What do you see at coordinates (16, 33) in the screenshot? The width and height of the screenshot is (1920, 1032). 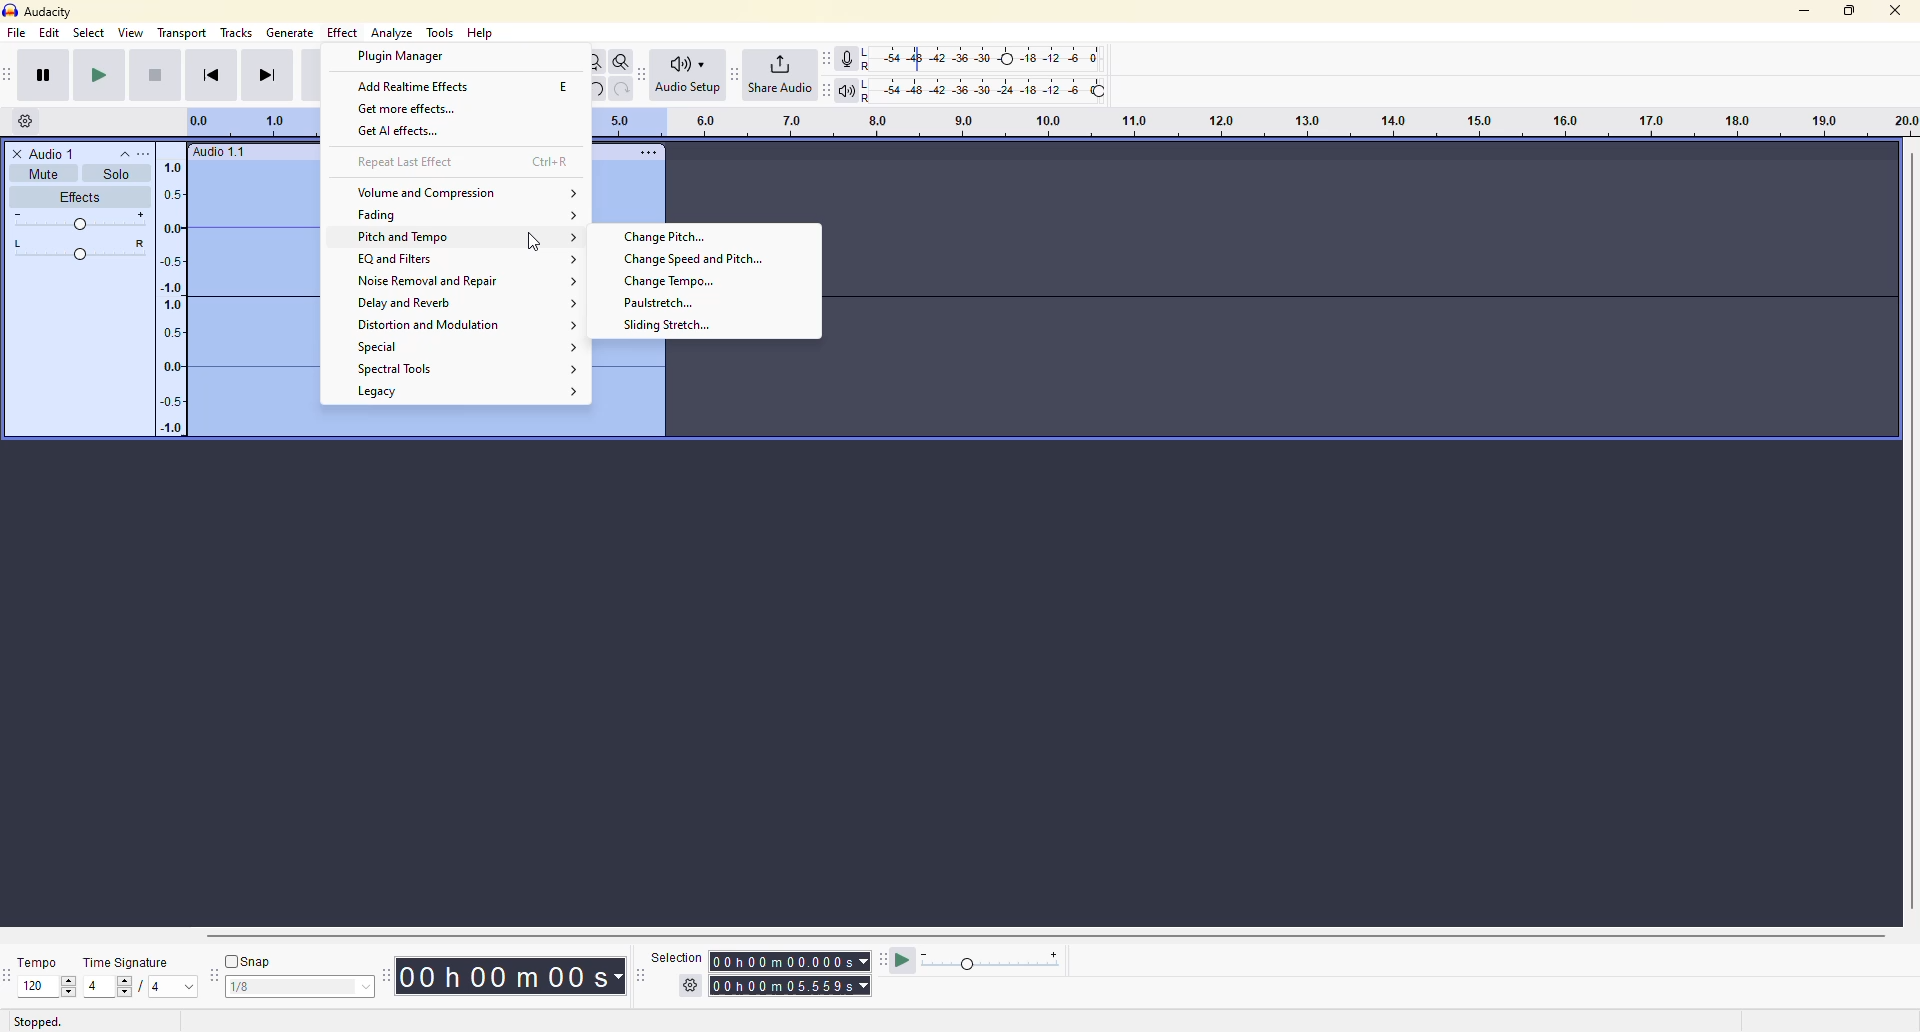 I see `file` at bounding box center [16, 33].